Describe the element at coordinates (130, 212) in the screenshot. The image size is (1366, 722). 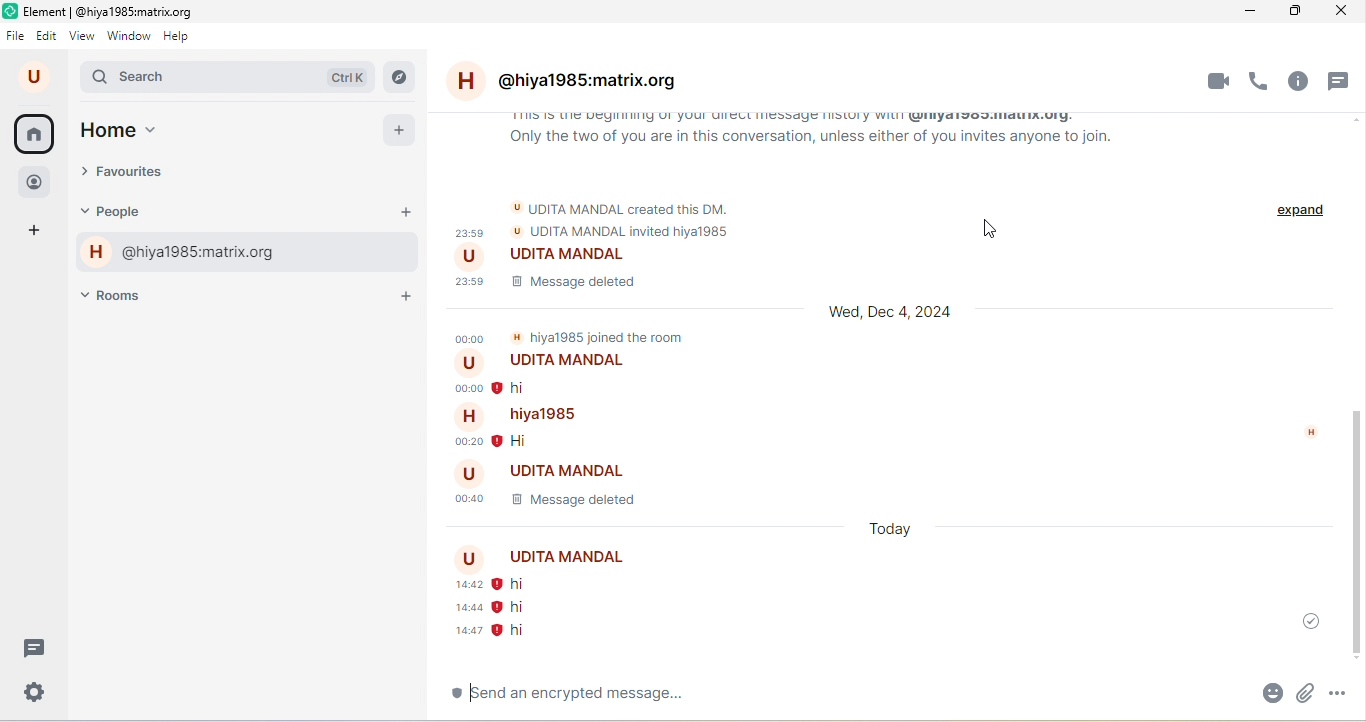
I see `people` at that location.